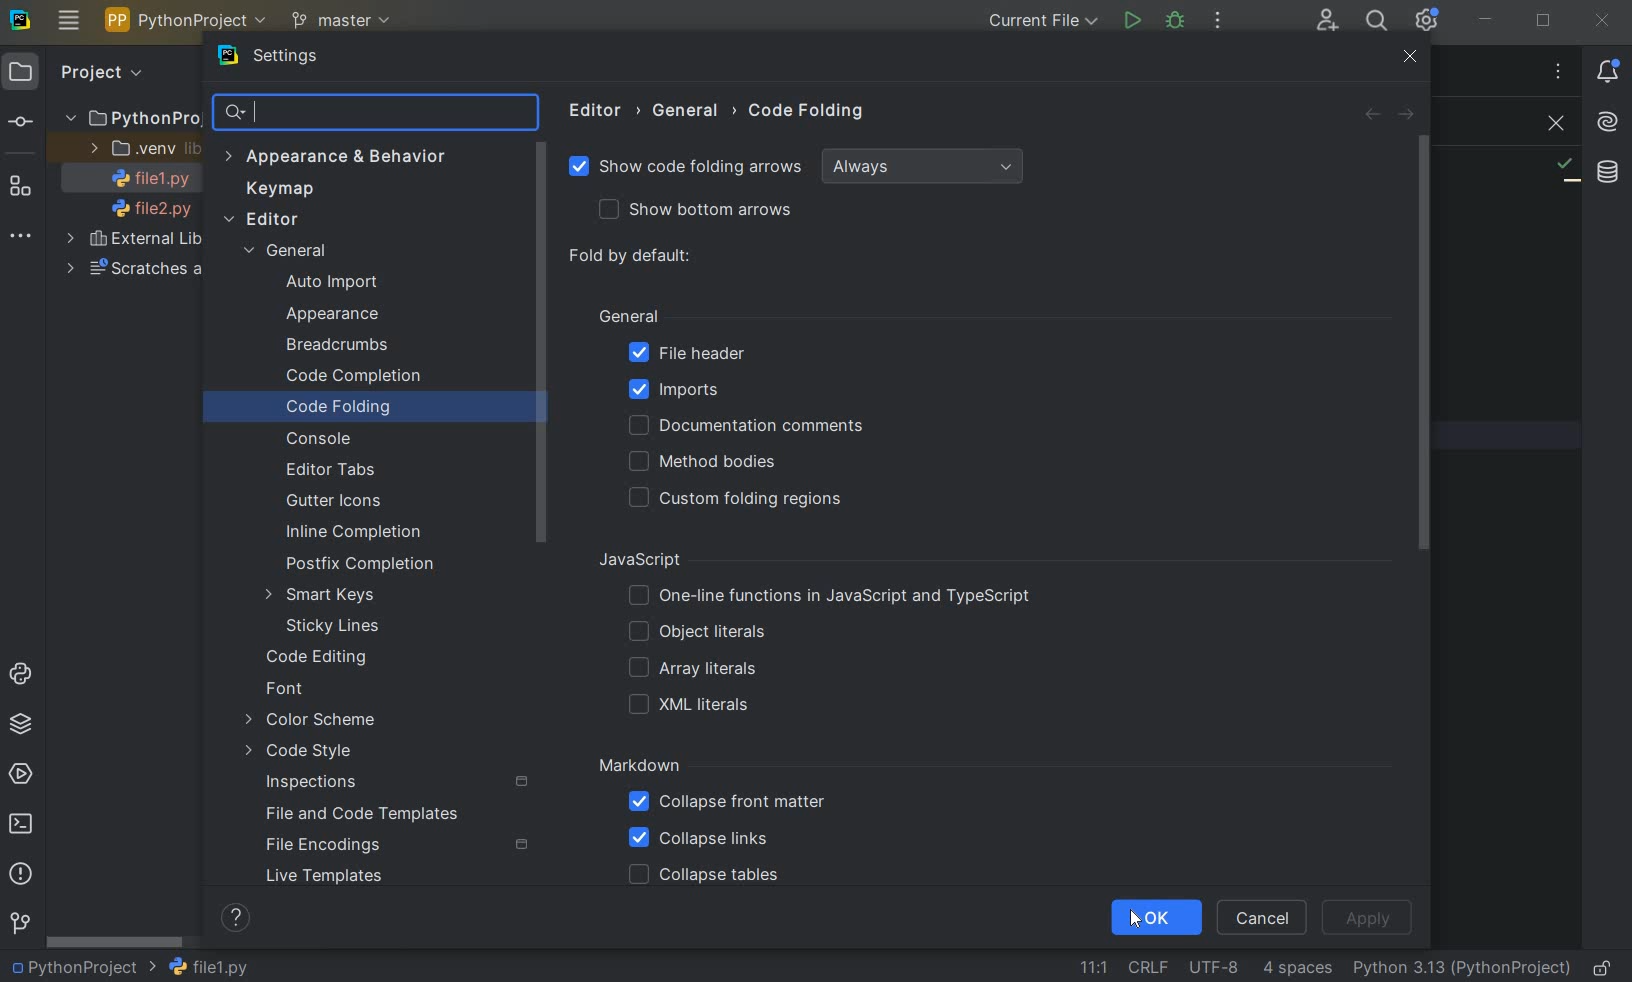  What do you see at coordinates (1296, 969) in the screenshot?
I see `INDENT` at bounding box center [1296, 969].